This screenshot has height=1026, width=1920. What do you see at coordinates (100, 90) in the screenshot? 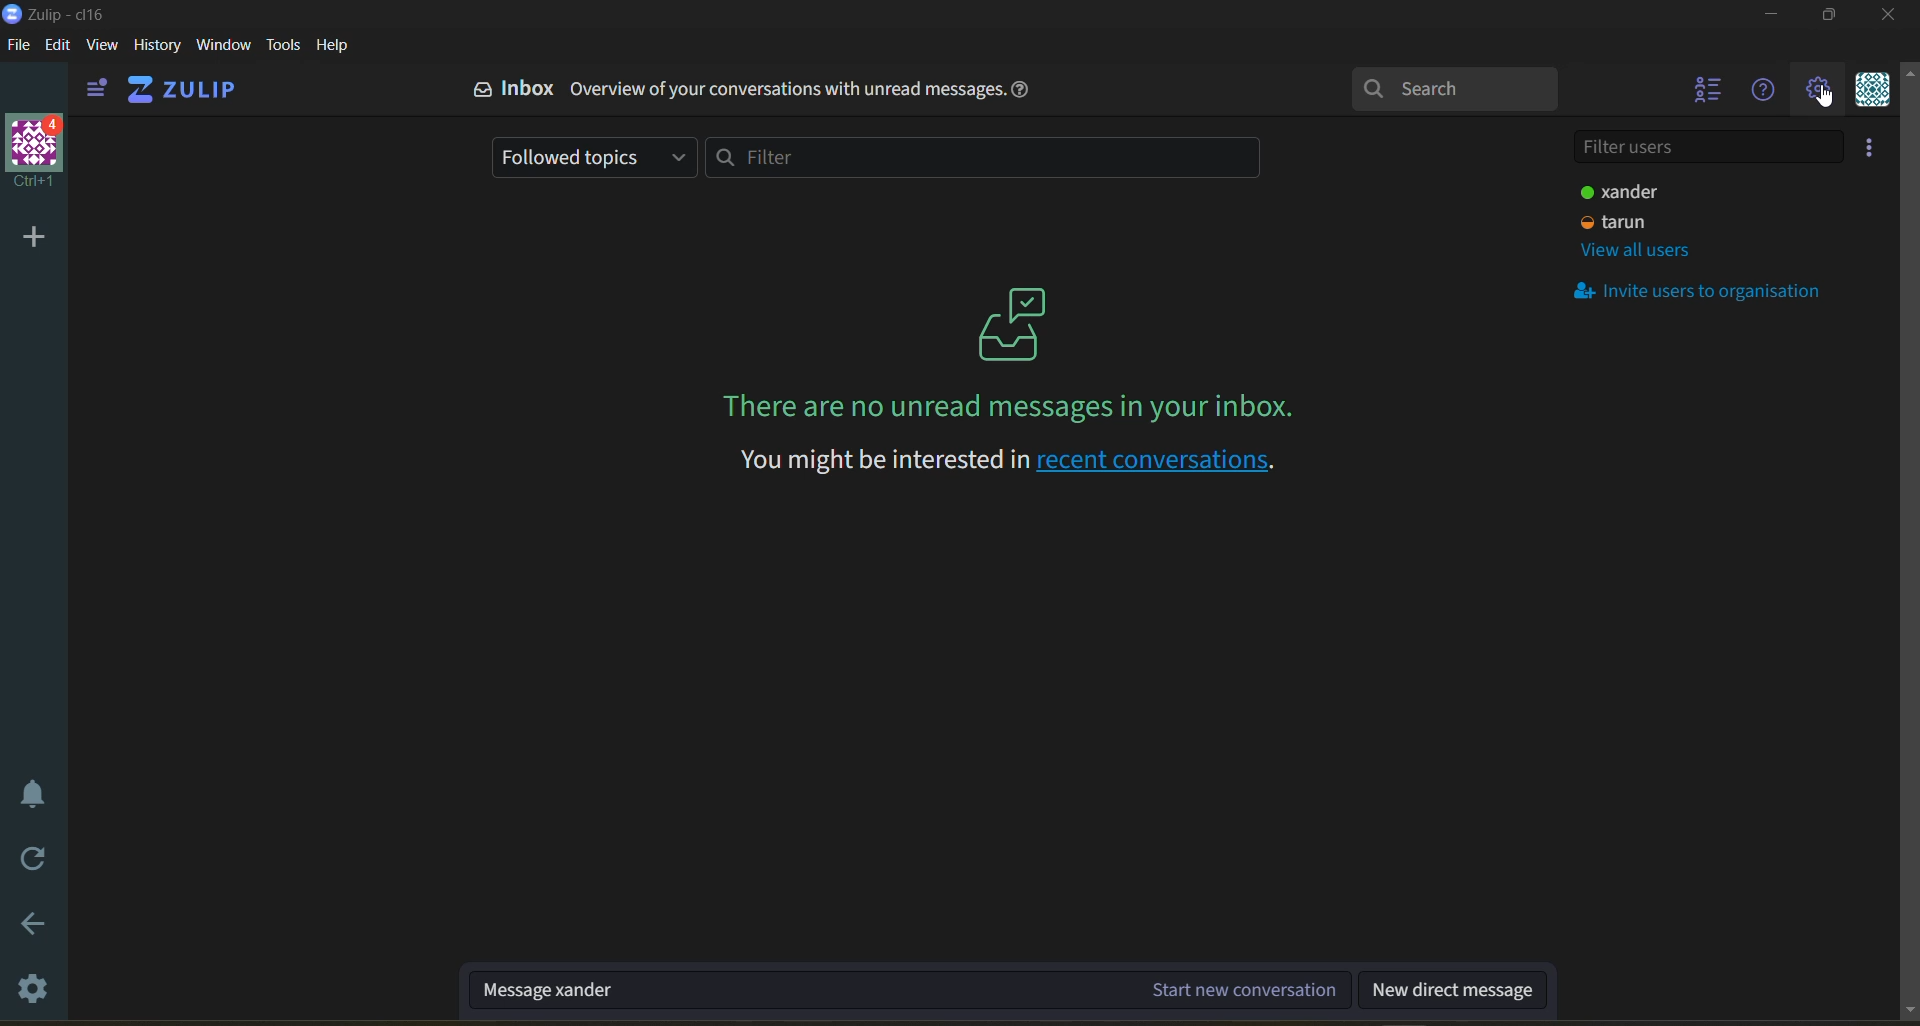
I see `view side bar` at bounding box center [100, 90].